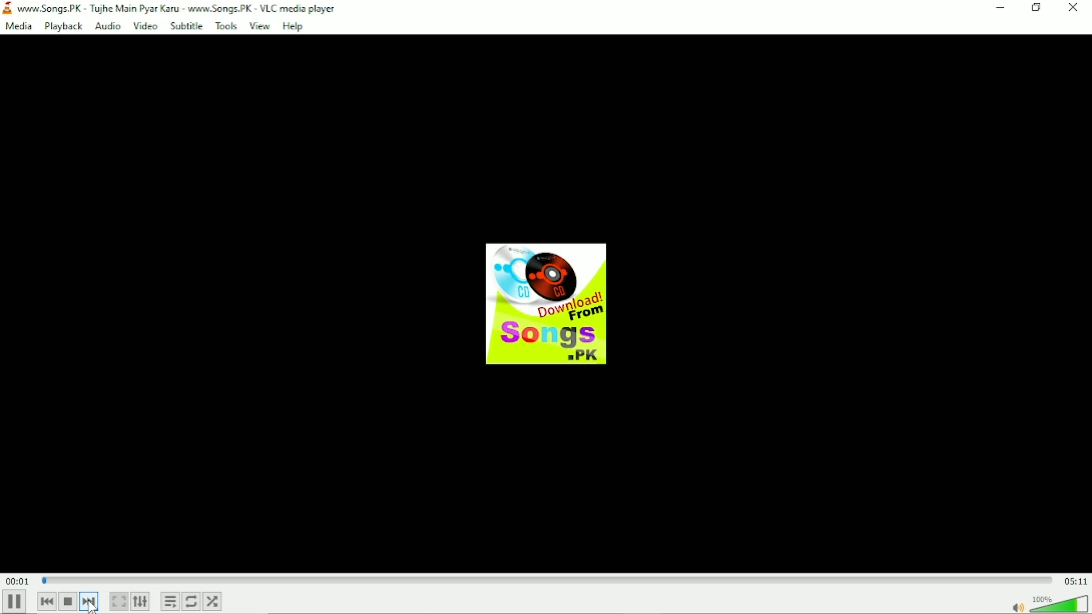  What do you see at coordinates (259, 25) in the screenshot?
I see `View` at bounding box center [259, 25].